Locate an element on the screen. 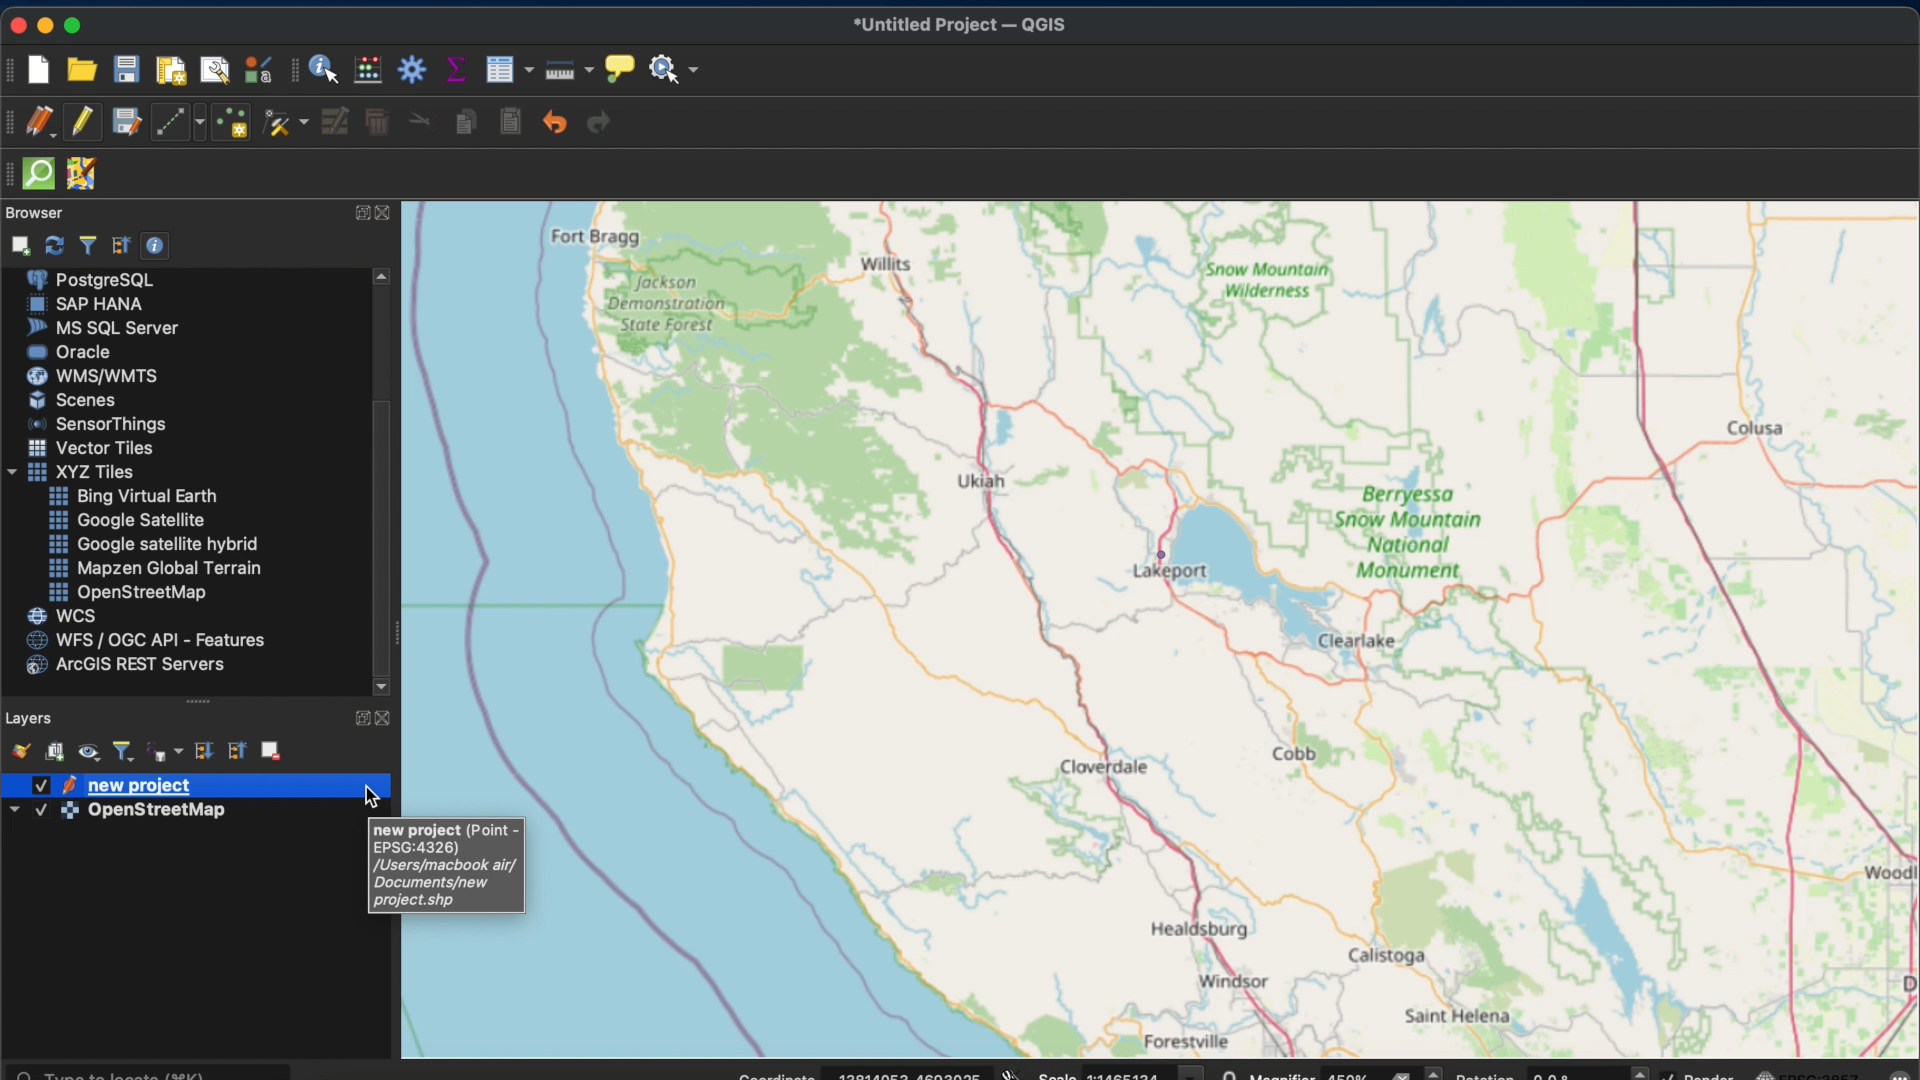 The height and width of the screenshot is (1080, 1920). copy features is located at coordinates (469, 122).